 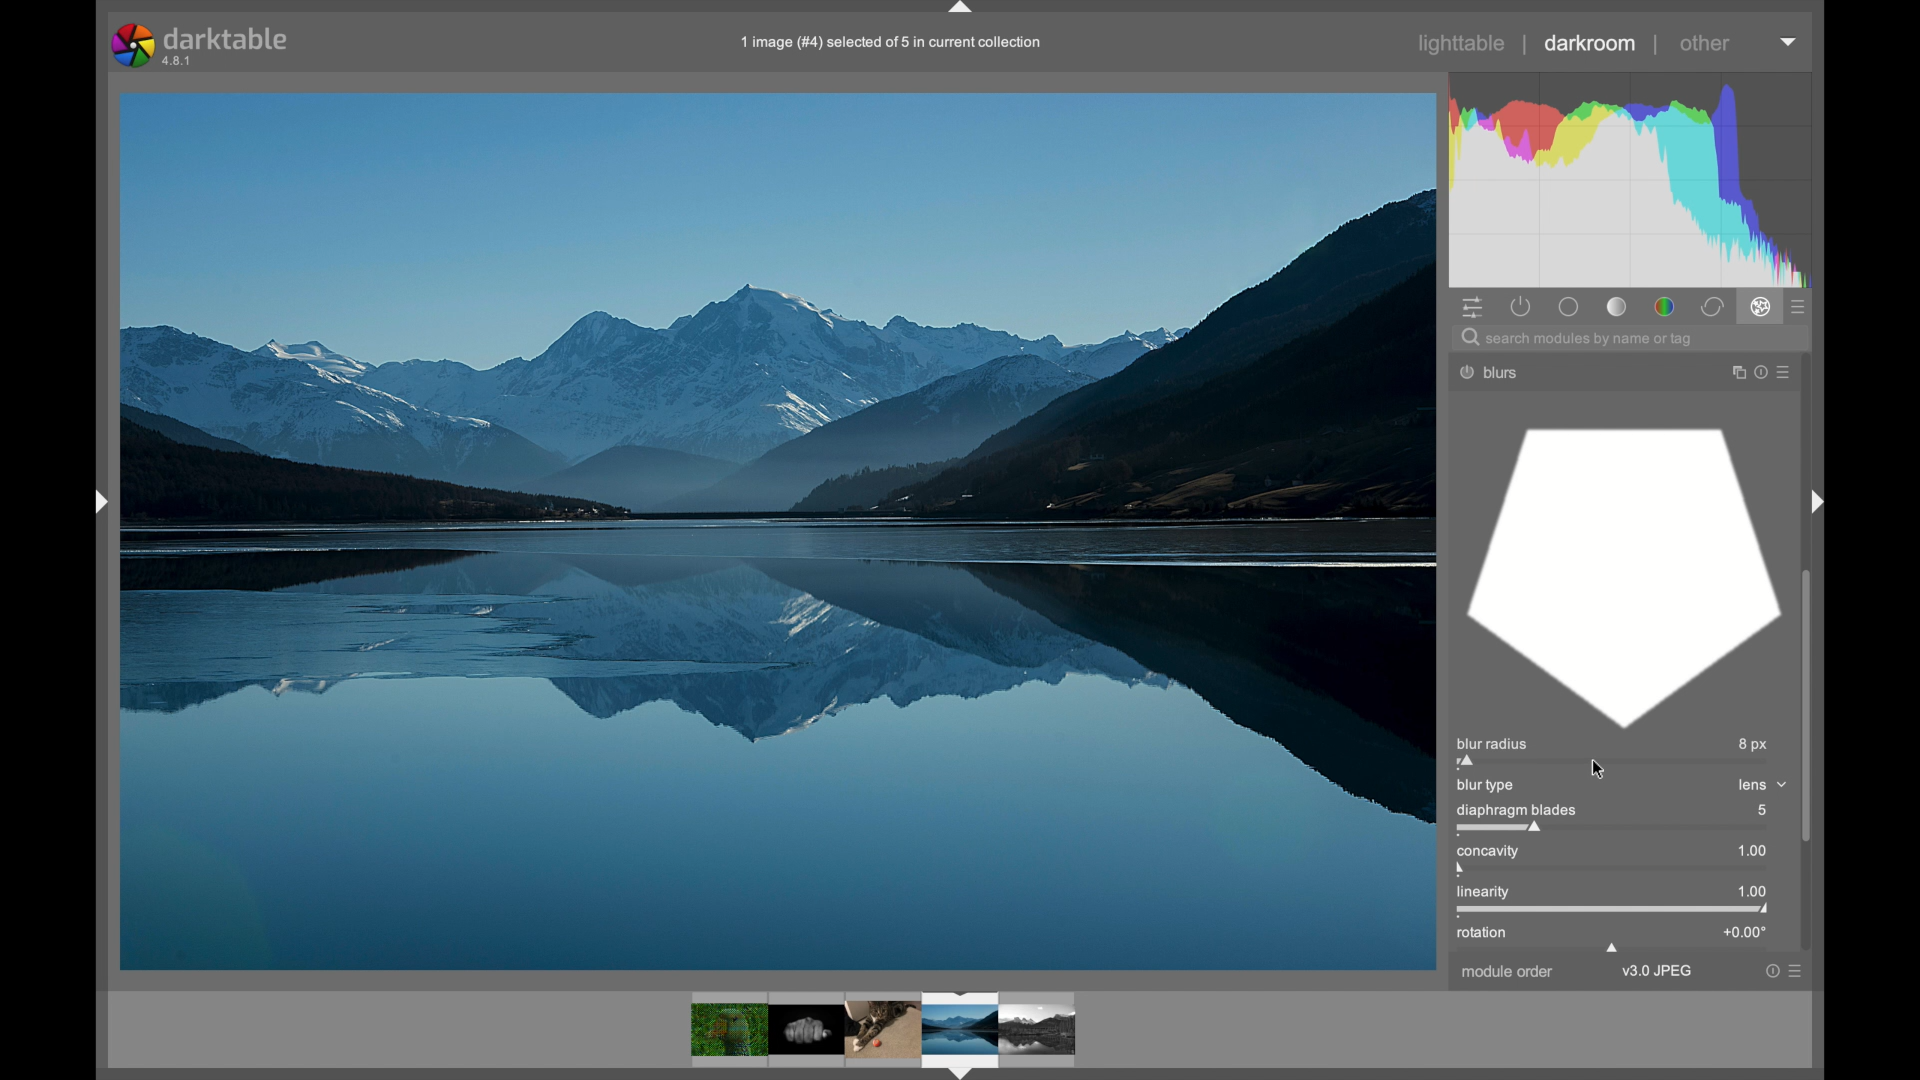 What do you see at coordinates (1705, 44) in the screenshot?
I see `other` at bounding box center [1705, 44].